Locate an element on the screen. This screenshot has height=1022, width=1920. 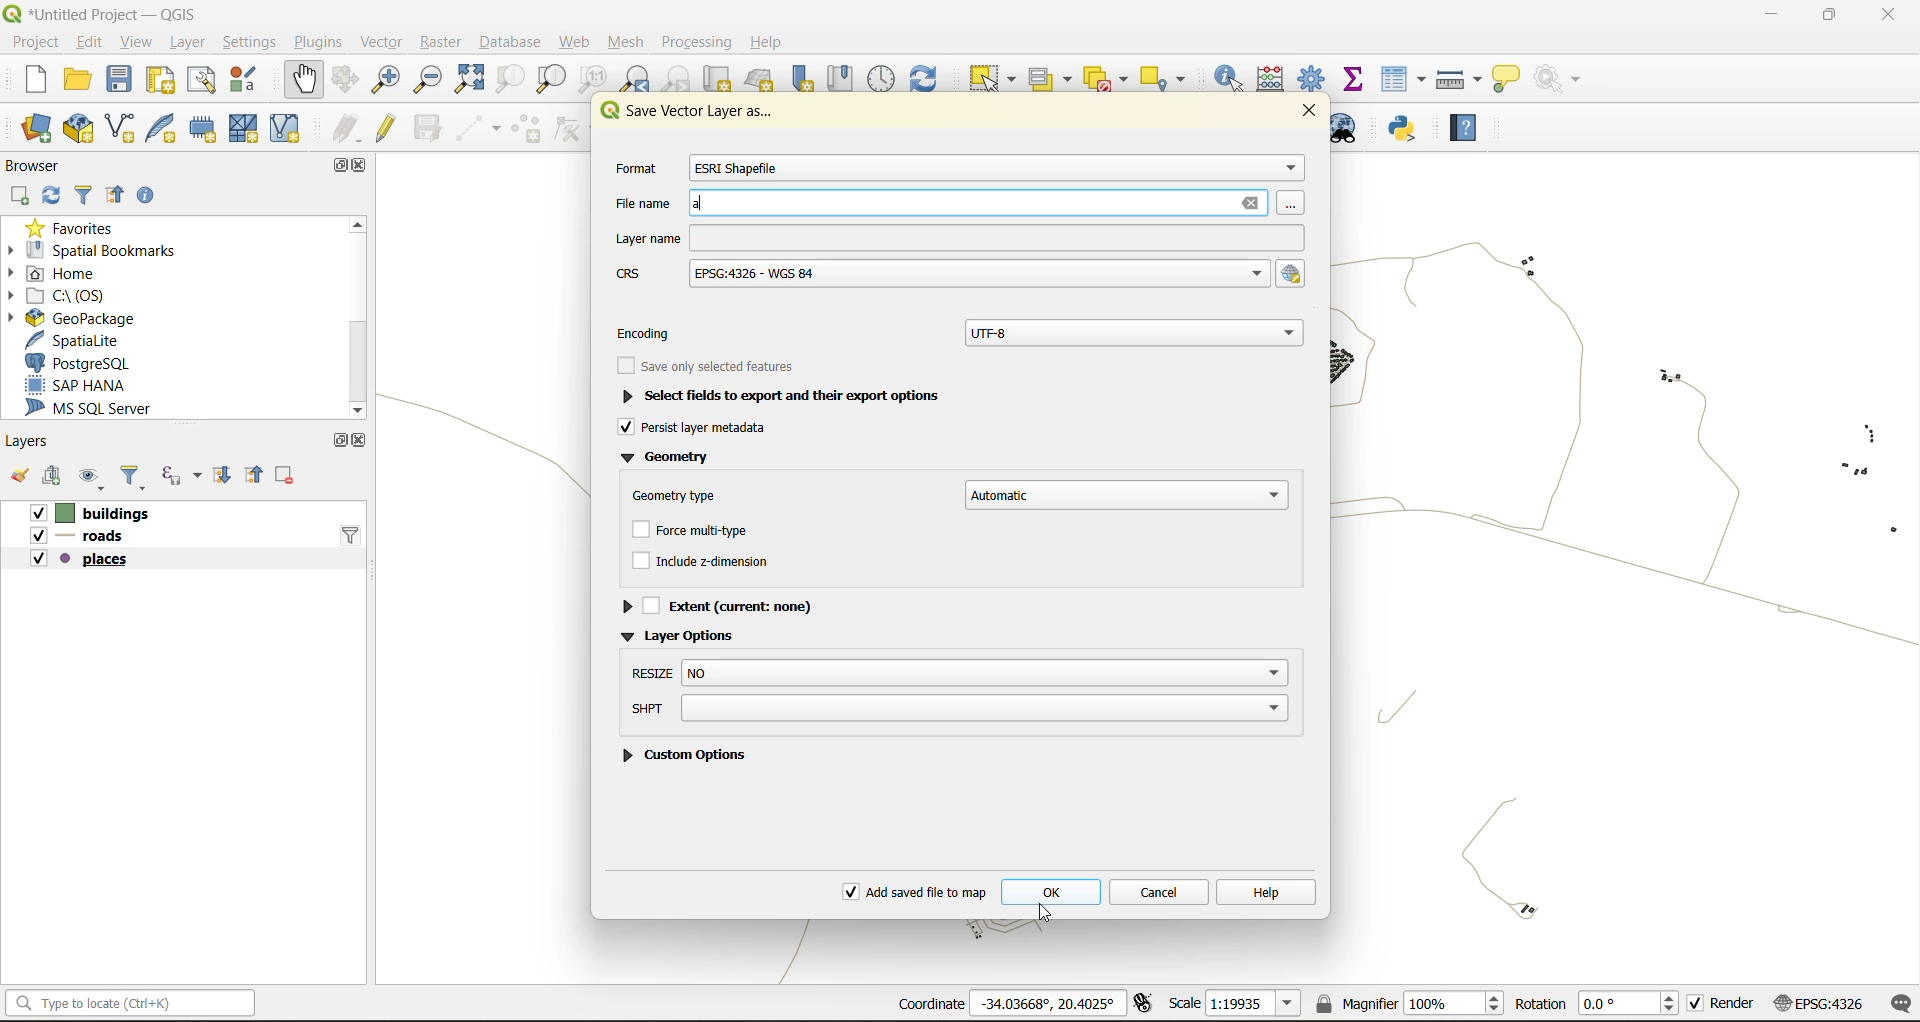
plugins is located at coordinates (319, 42).